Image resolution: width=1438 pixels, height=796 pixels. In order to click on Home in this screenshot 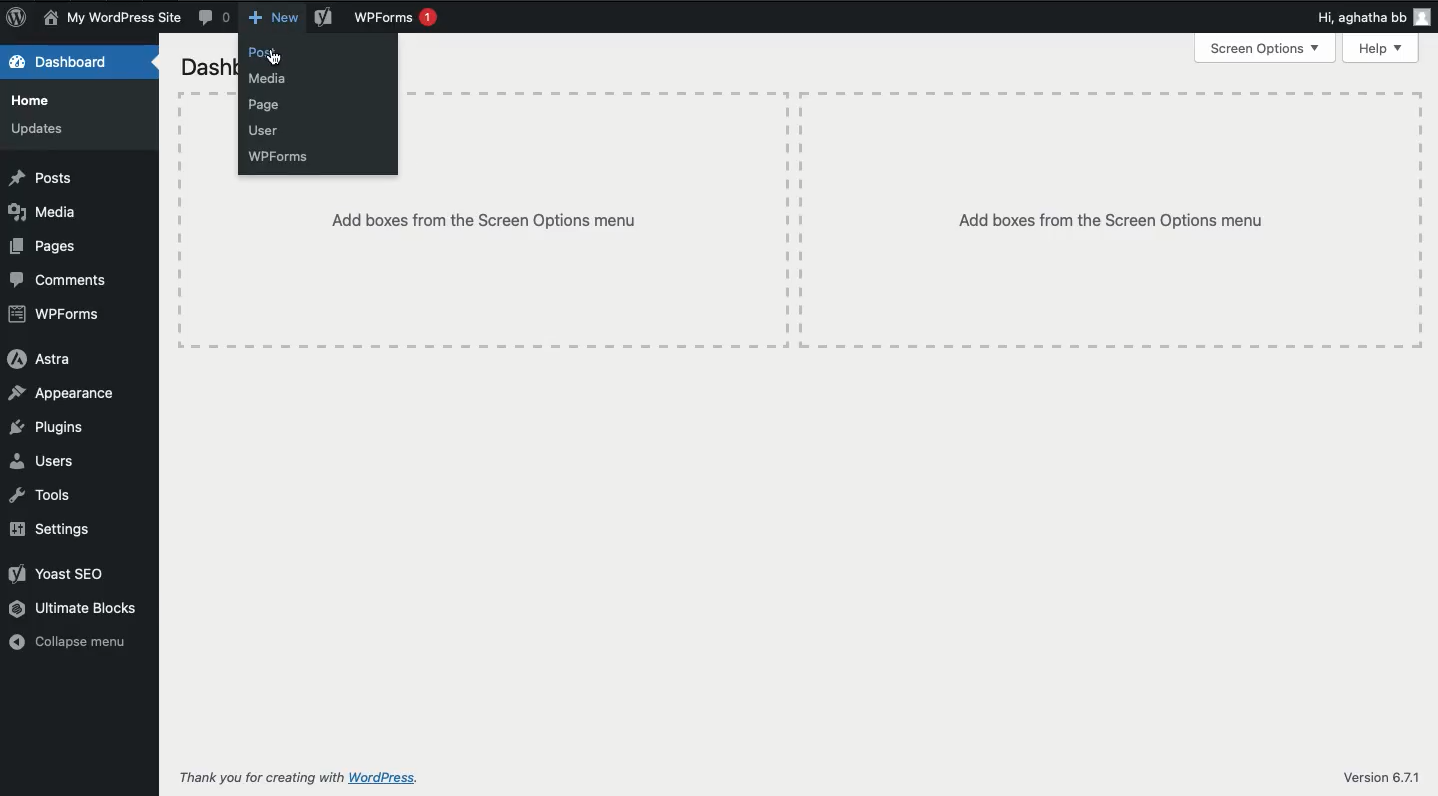, I will do `click(31, 99)`.